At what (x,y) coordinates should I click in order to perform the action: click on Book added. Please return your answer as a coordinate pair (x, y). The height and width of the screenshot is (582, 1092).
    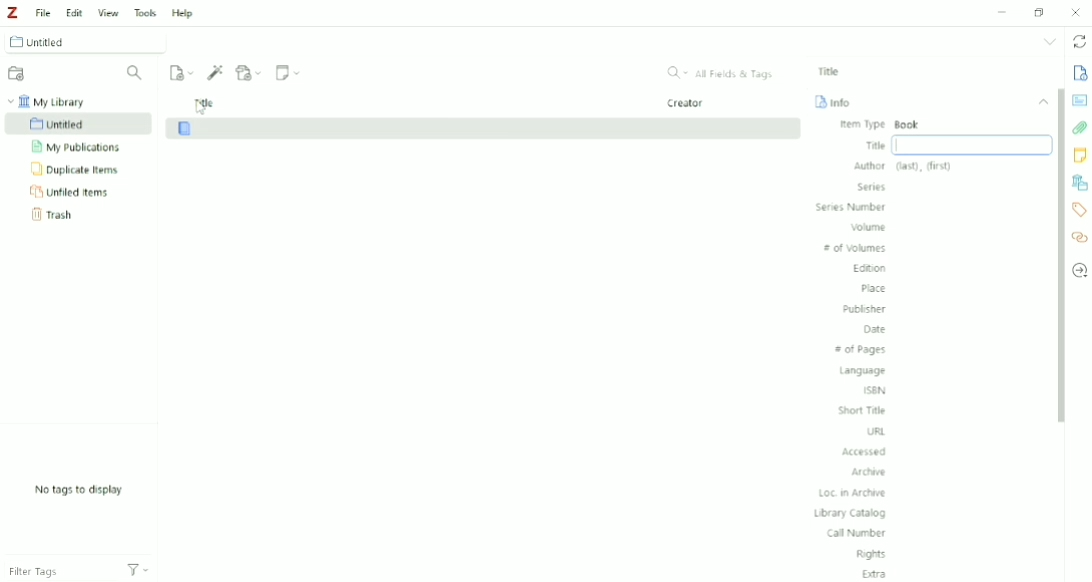
    Looking at the image, I should click on (482, 129).